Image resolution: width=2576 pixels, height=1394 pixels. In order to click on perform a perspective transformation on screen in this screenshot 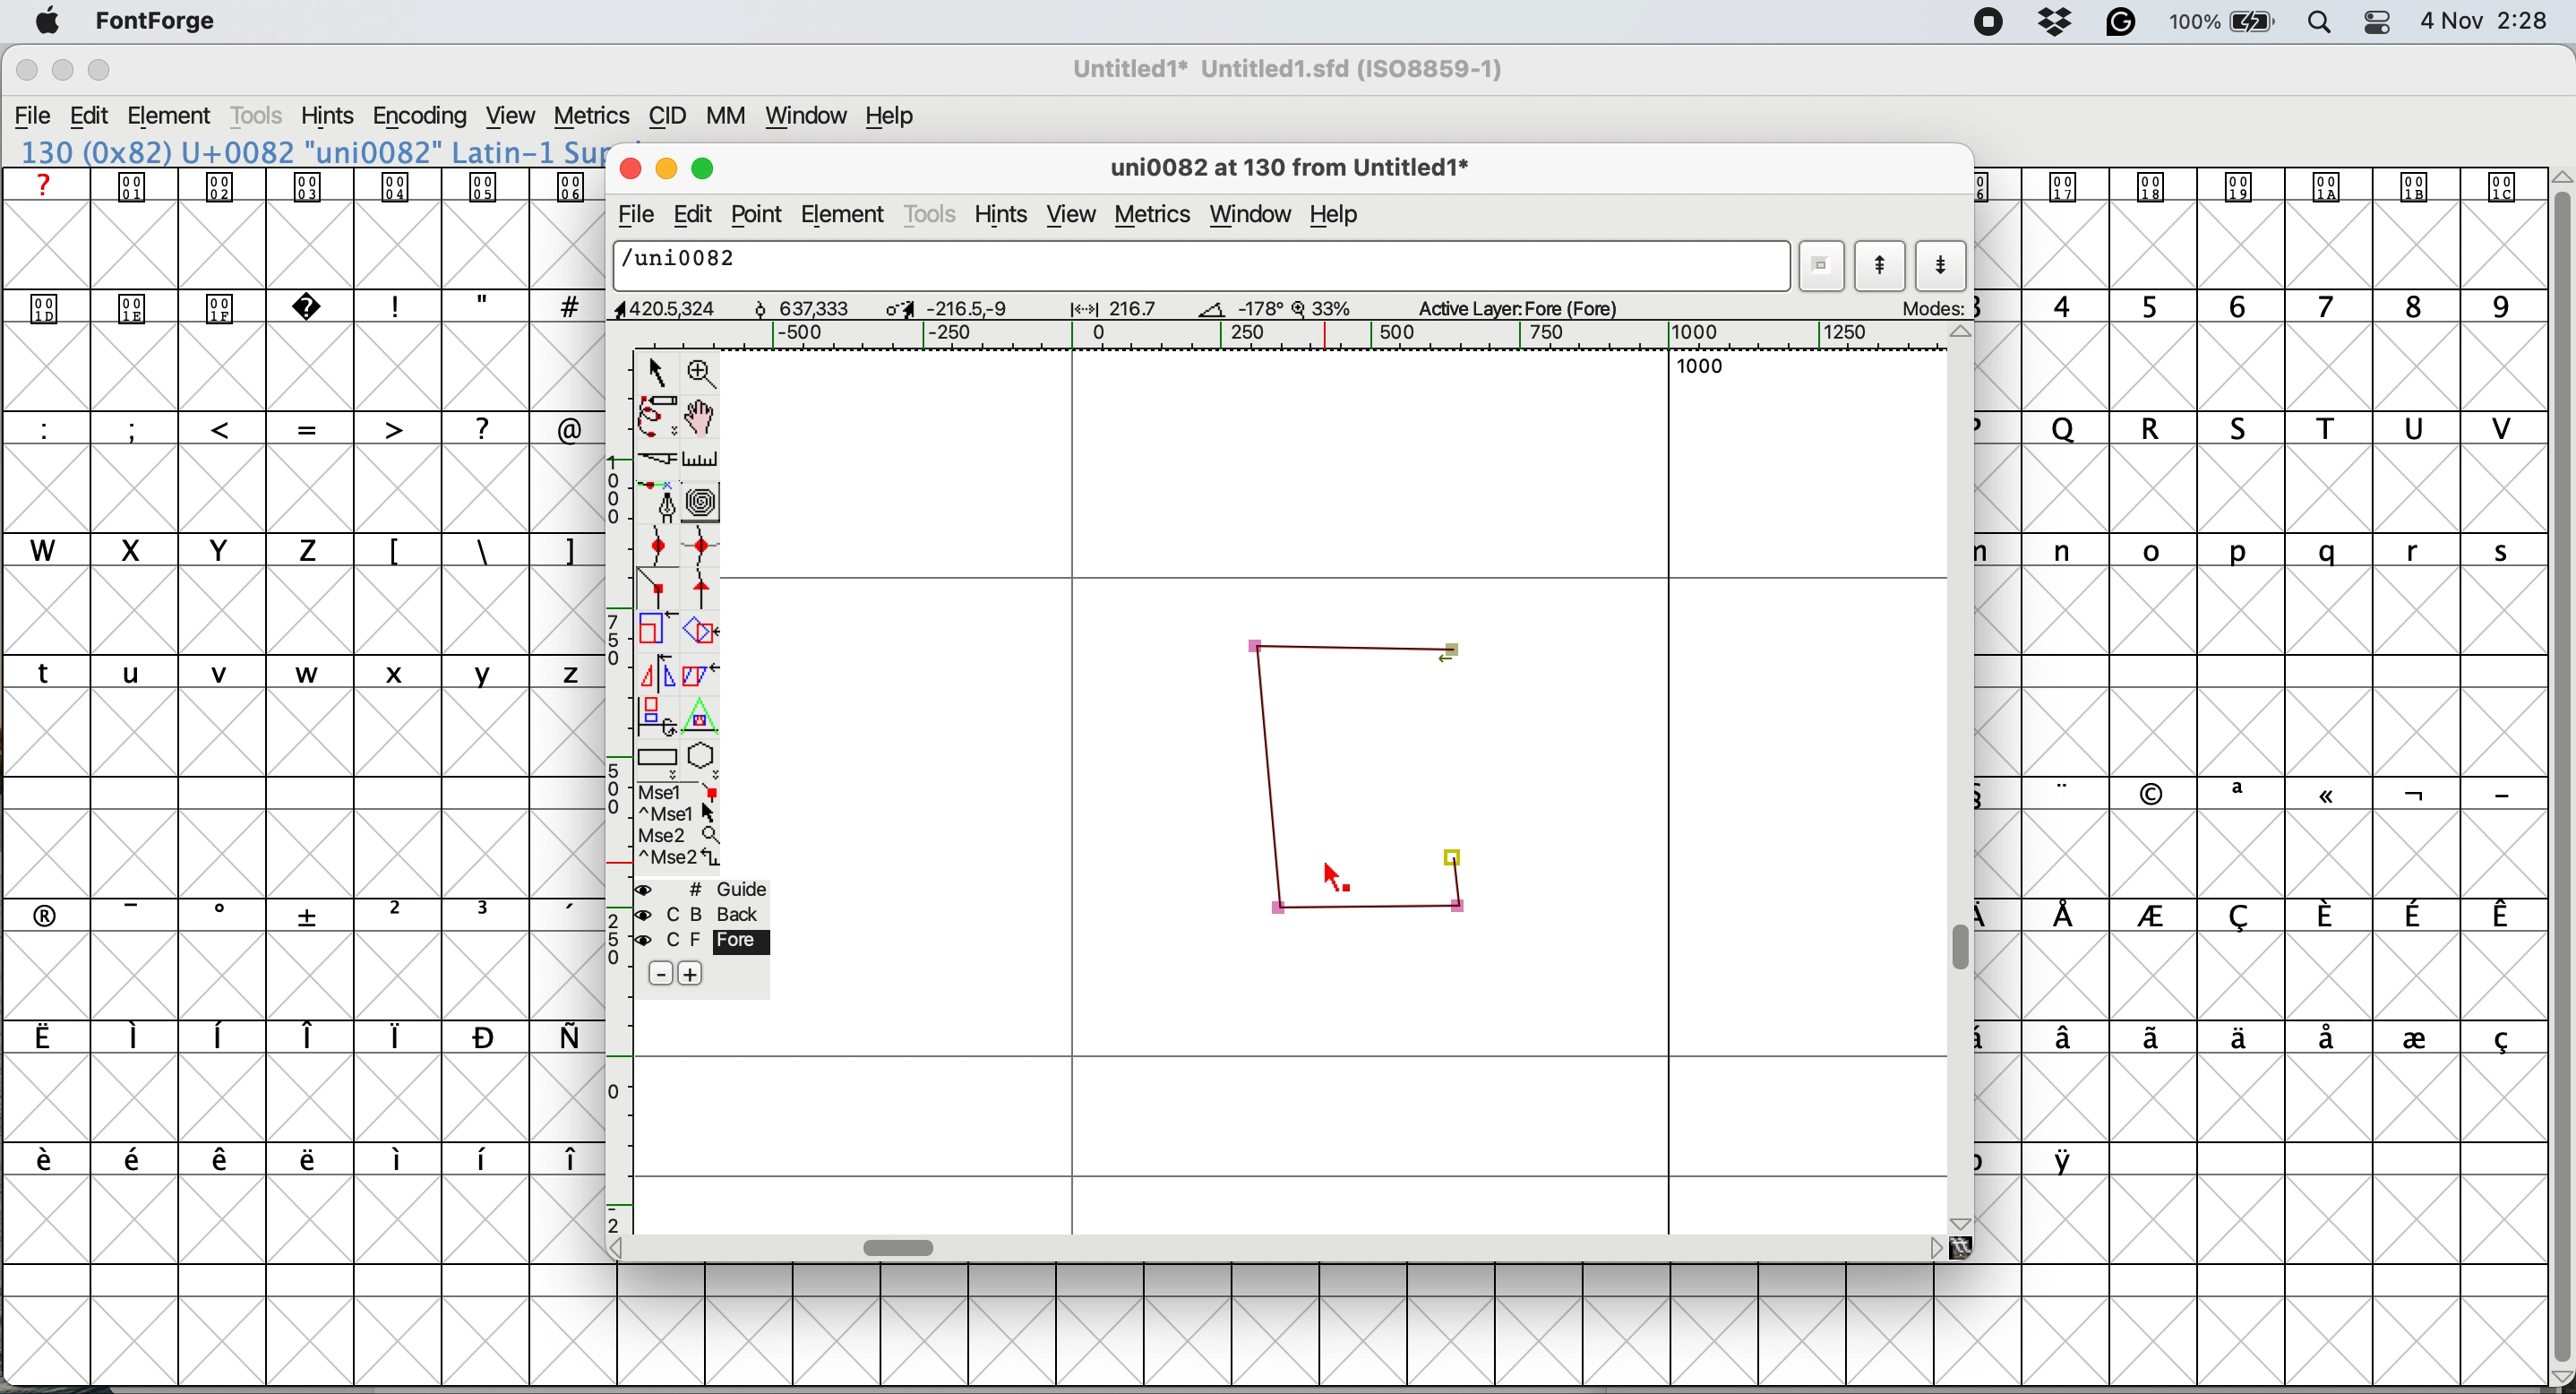, I will do `click(704, 716)`.